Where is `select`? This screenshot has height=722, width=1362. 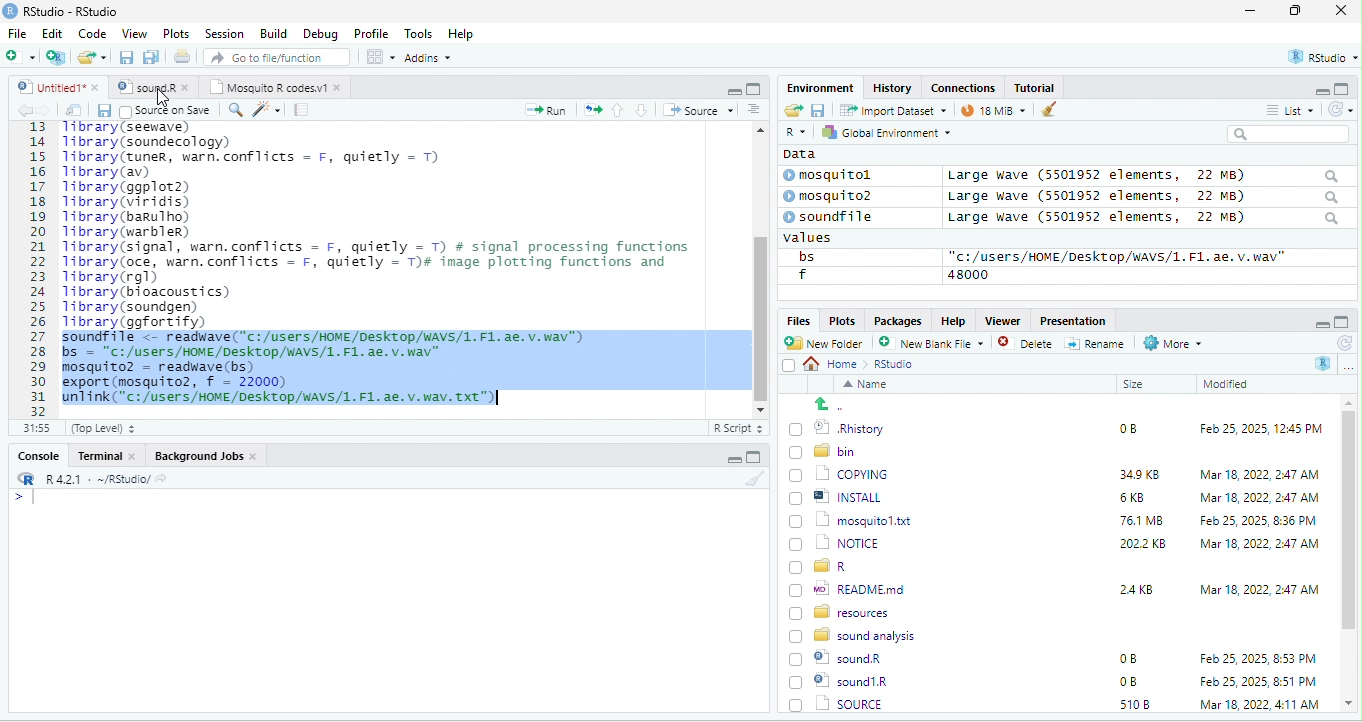 select is located at coordinates (791, 369).